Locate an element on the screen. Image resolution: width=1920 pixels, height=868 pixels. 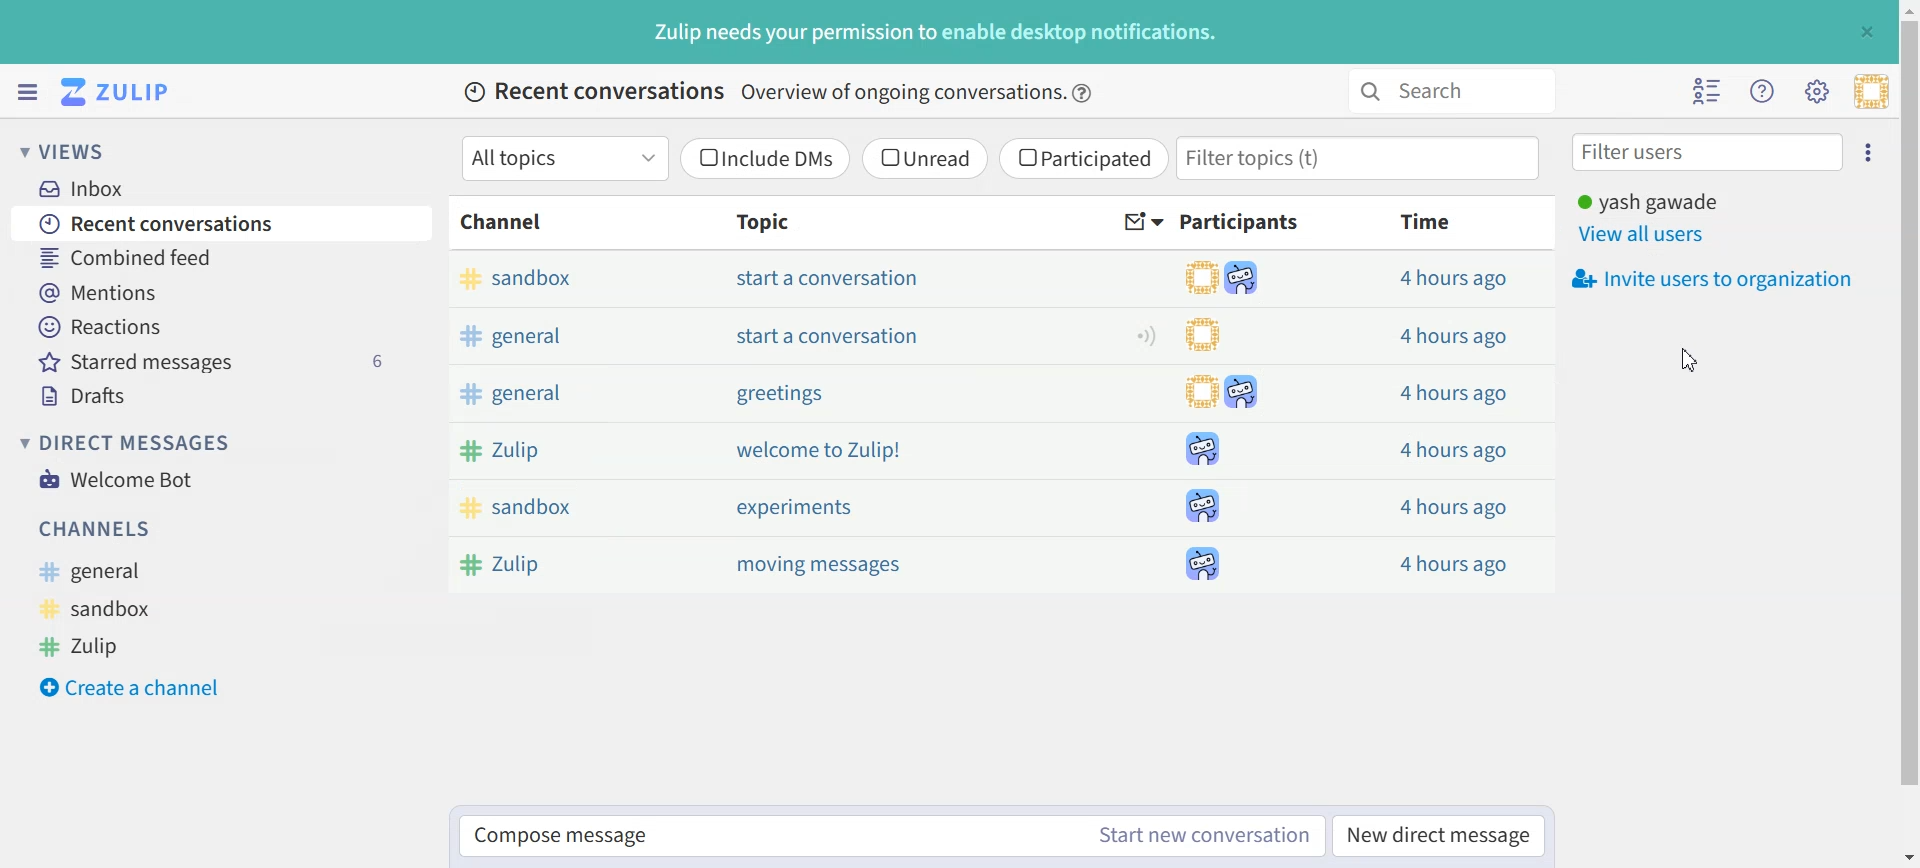
Start a conversation is located at coordinates (832, 278).